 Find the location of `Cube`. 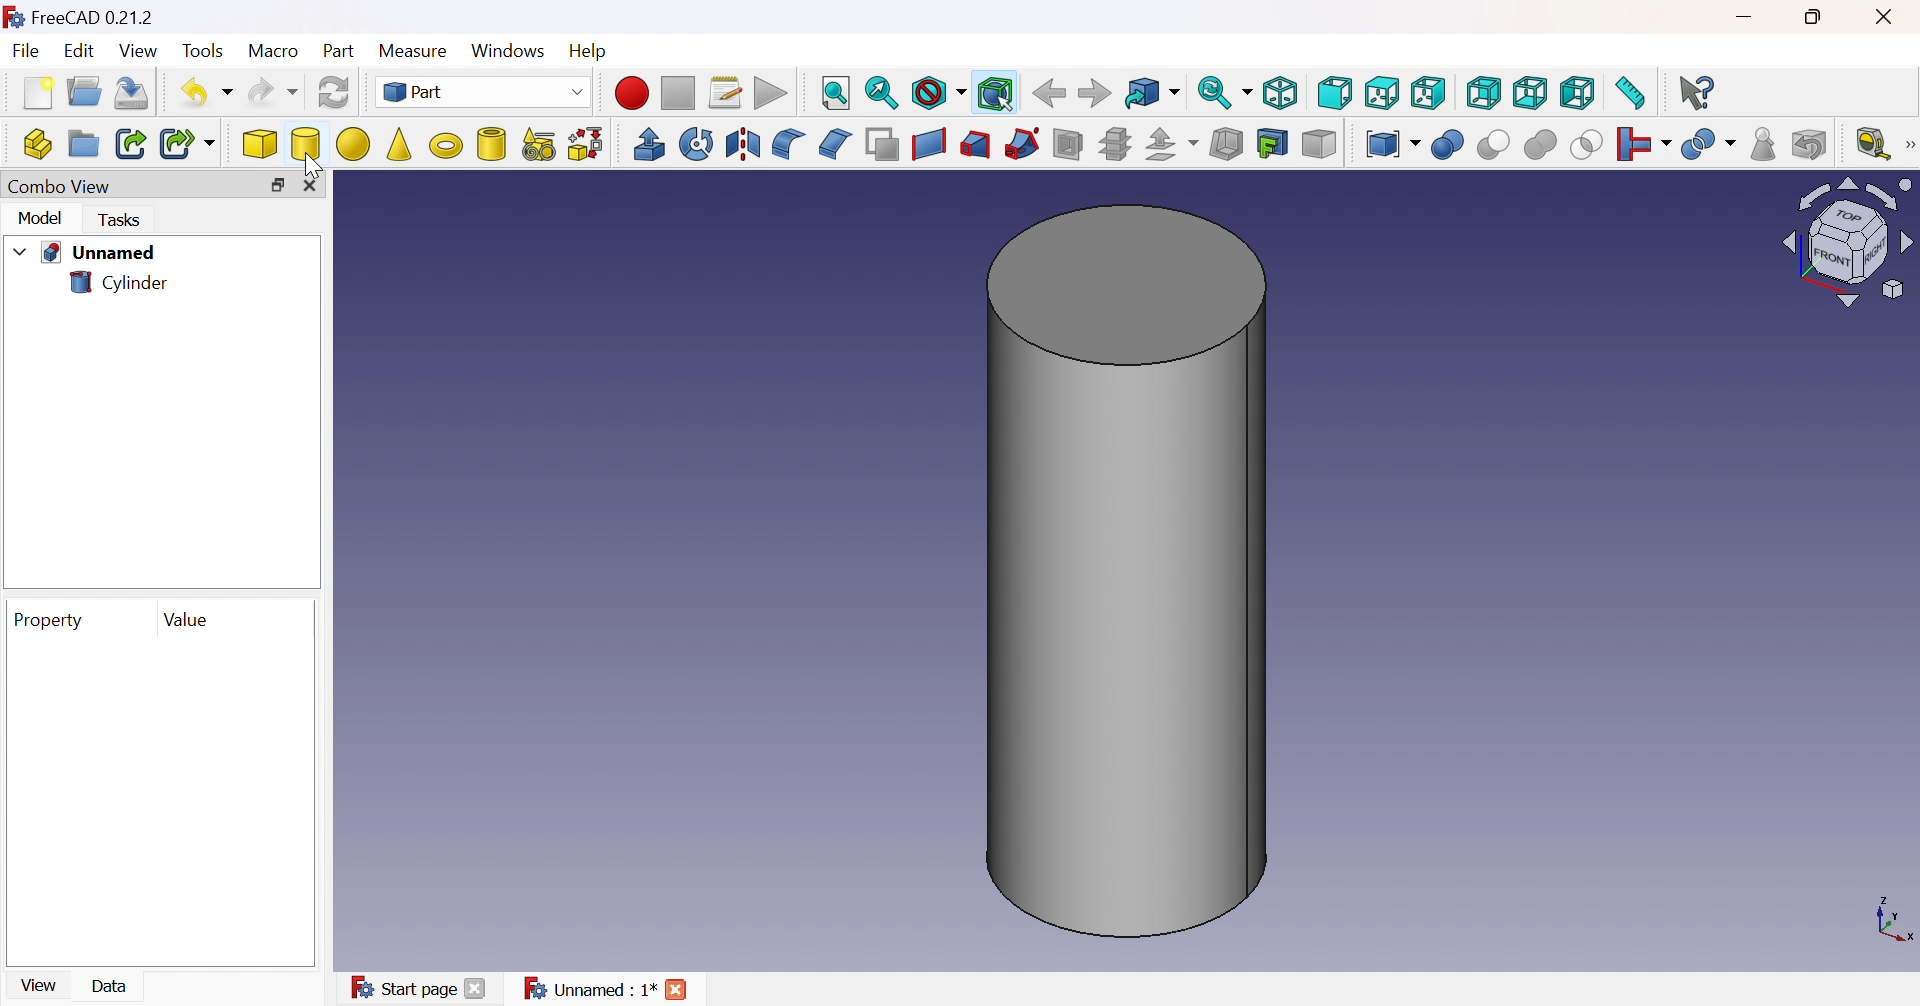

Cube is located at coordinates (261, 146).